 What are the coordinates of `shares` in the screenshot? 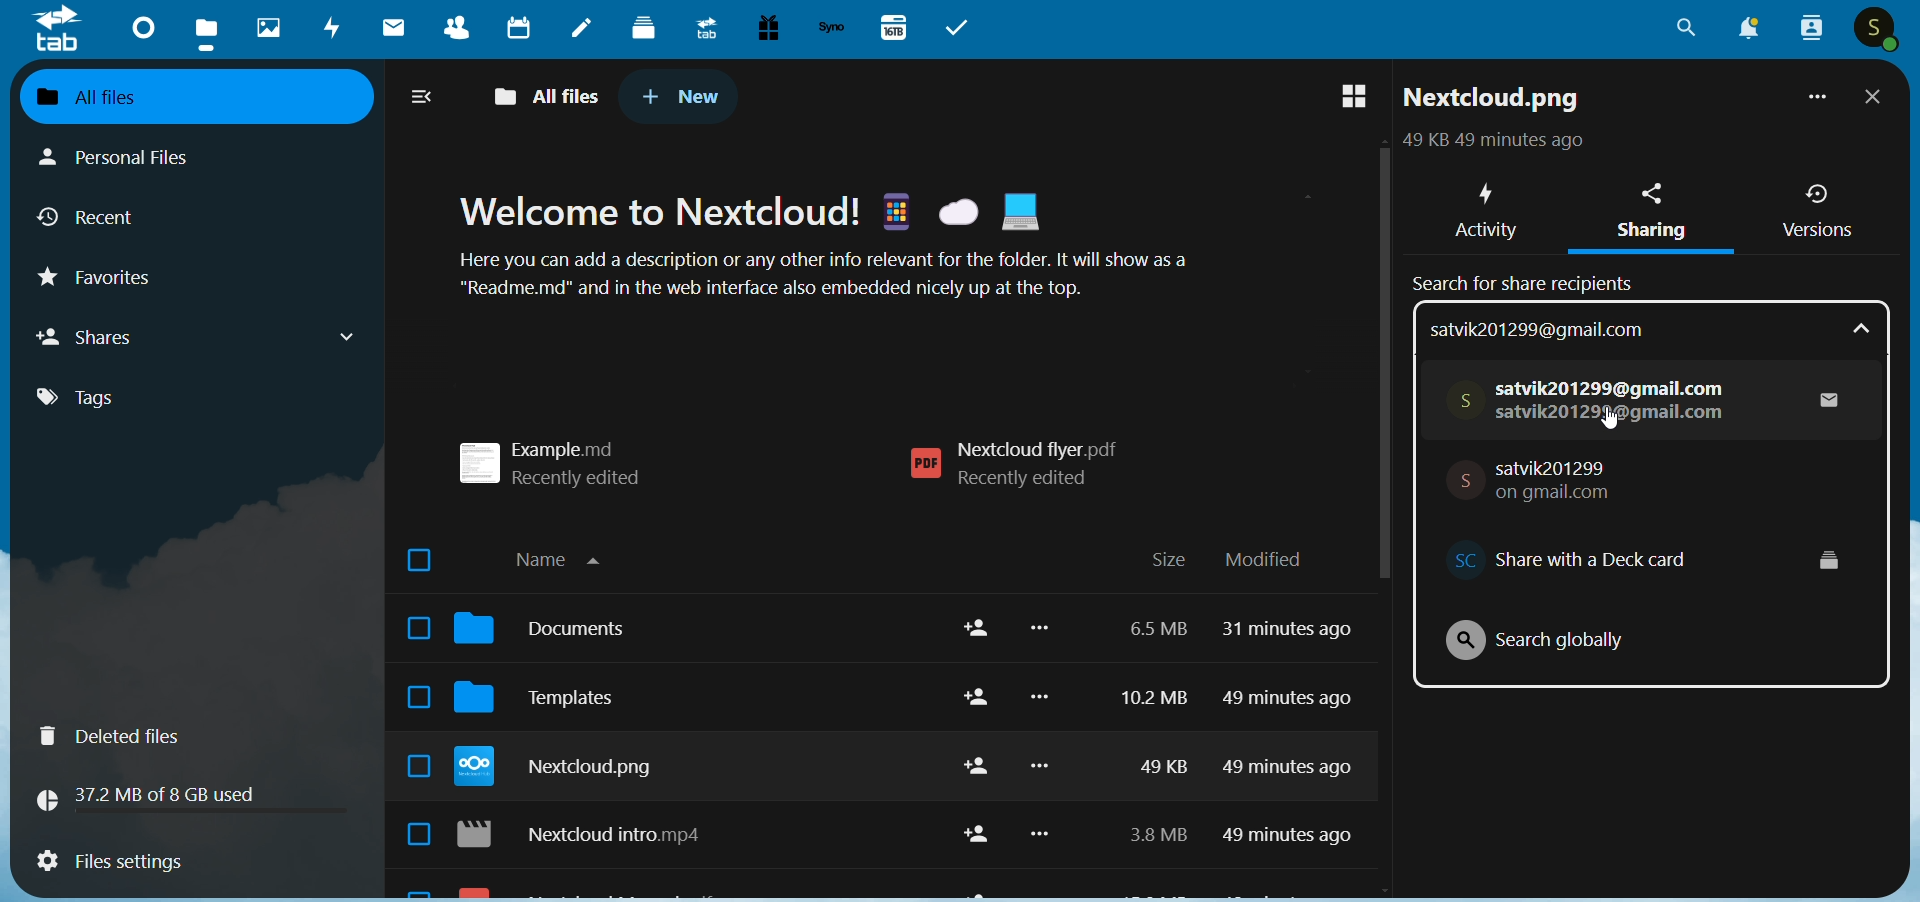 It's located at (200, 336).